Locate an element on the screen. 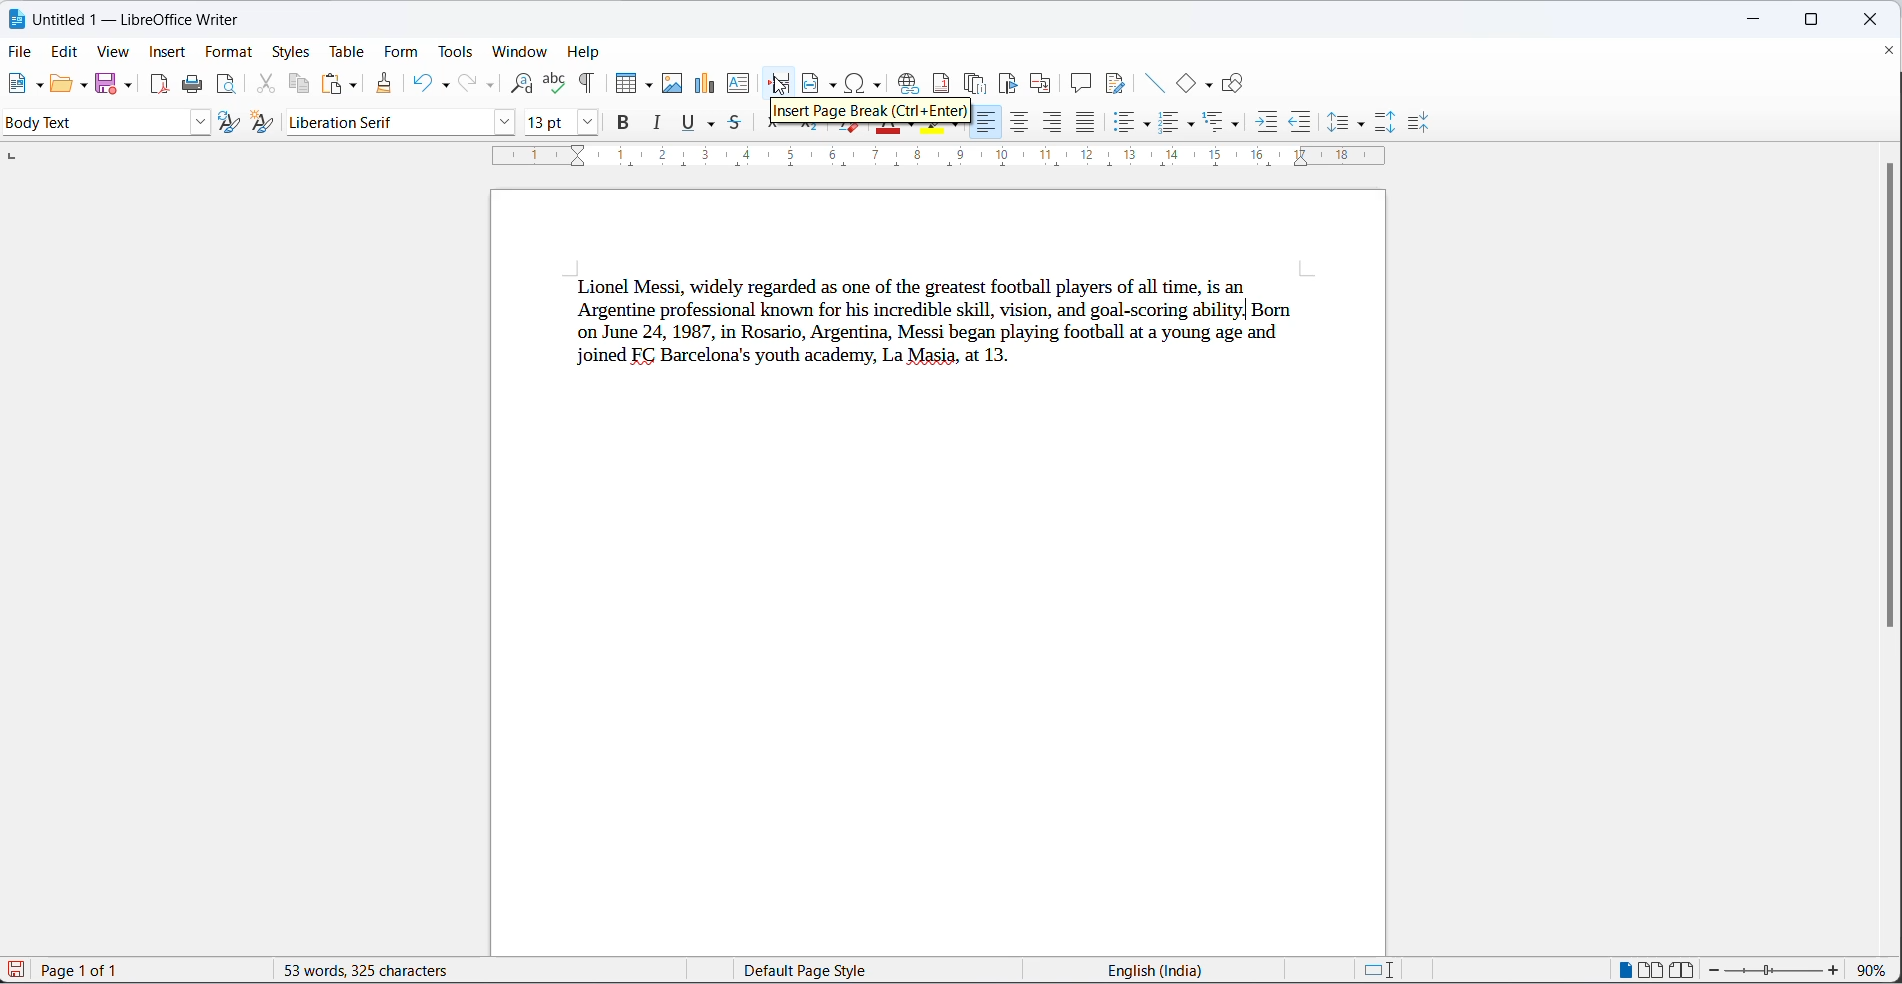  text align left is located at coordinates (1053, 124).